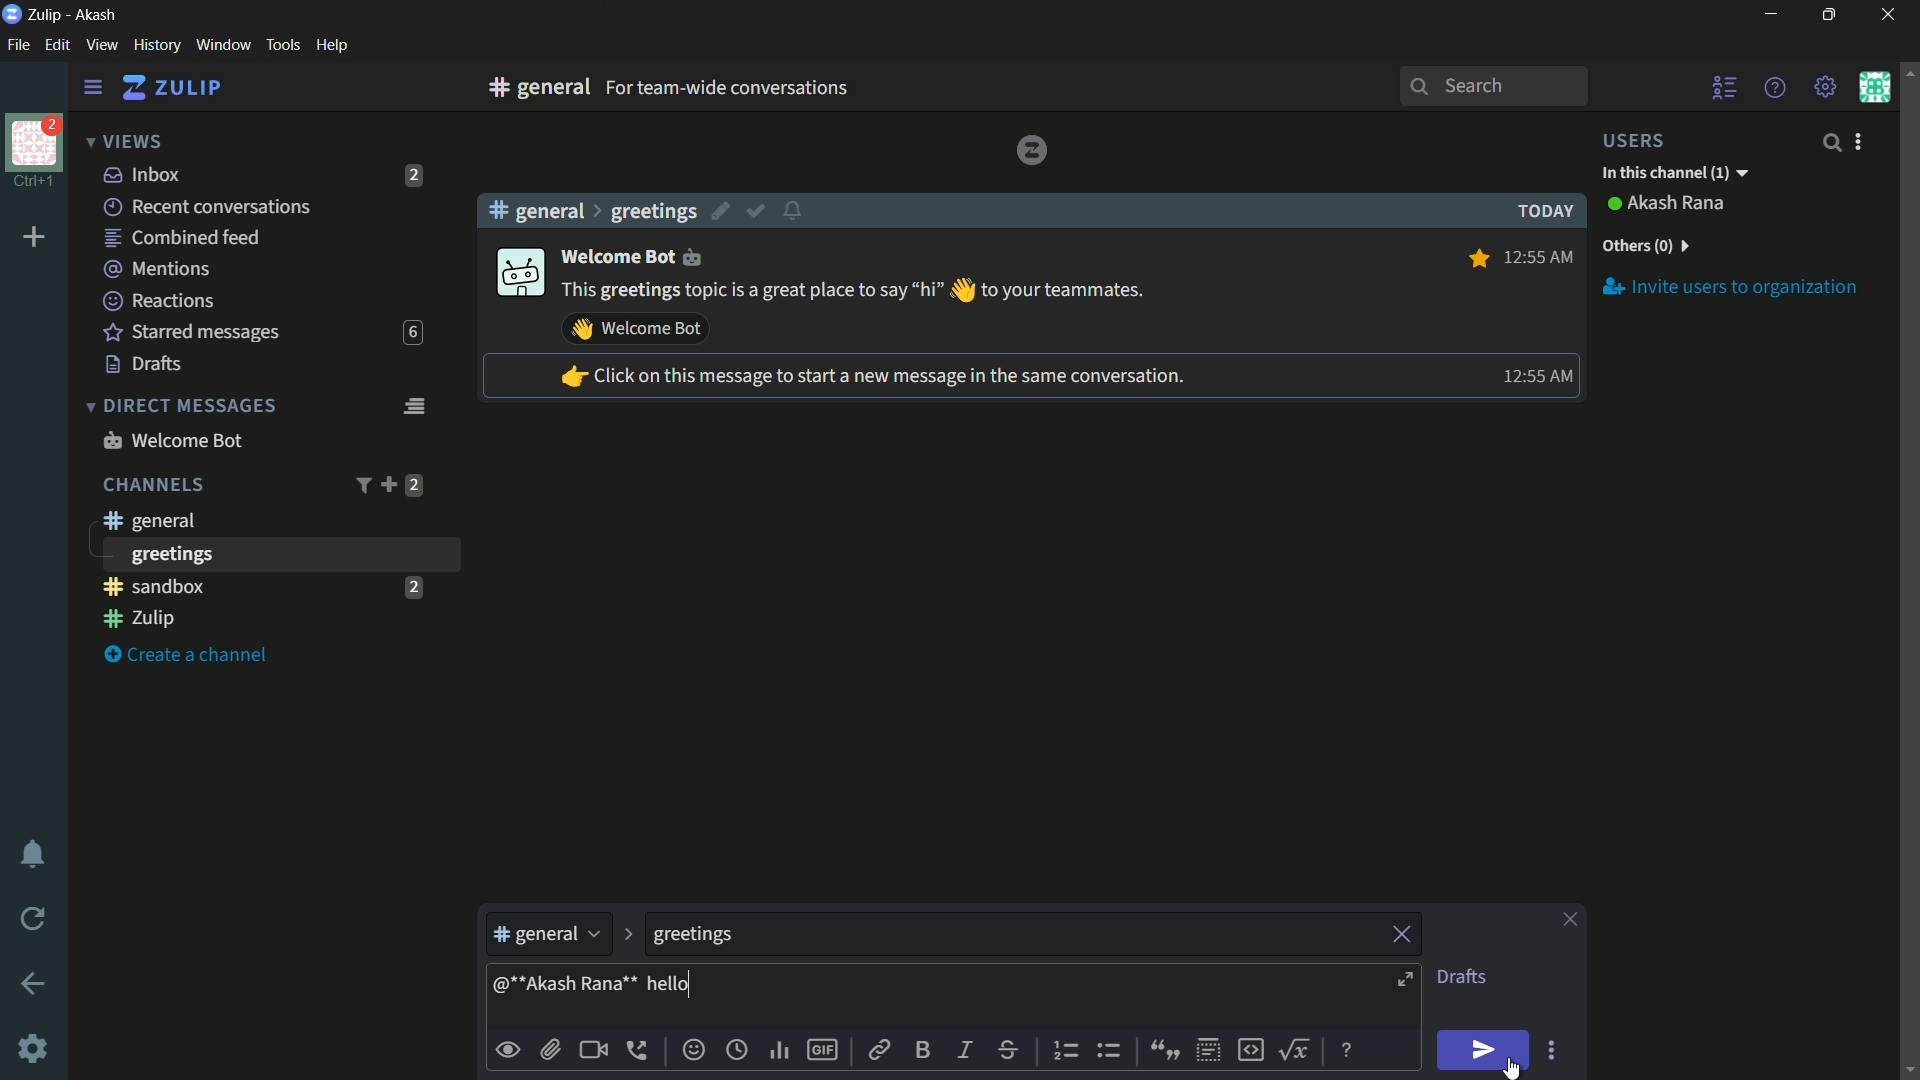 The image size is (1920, 1080). Describe the element at coordinates (1250, 1048) in the screenshot. I see `code` at that location.